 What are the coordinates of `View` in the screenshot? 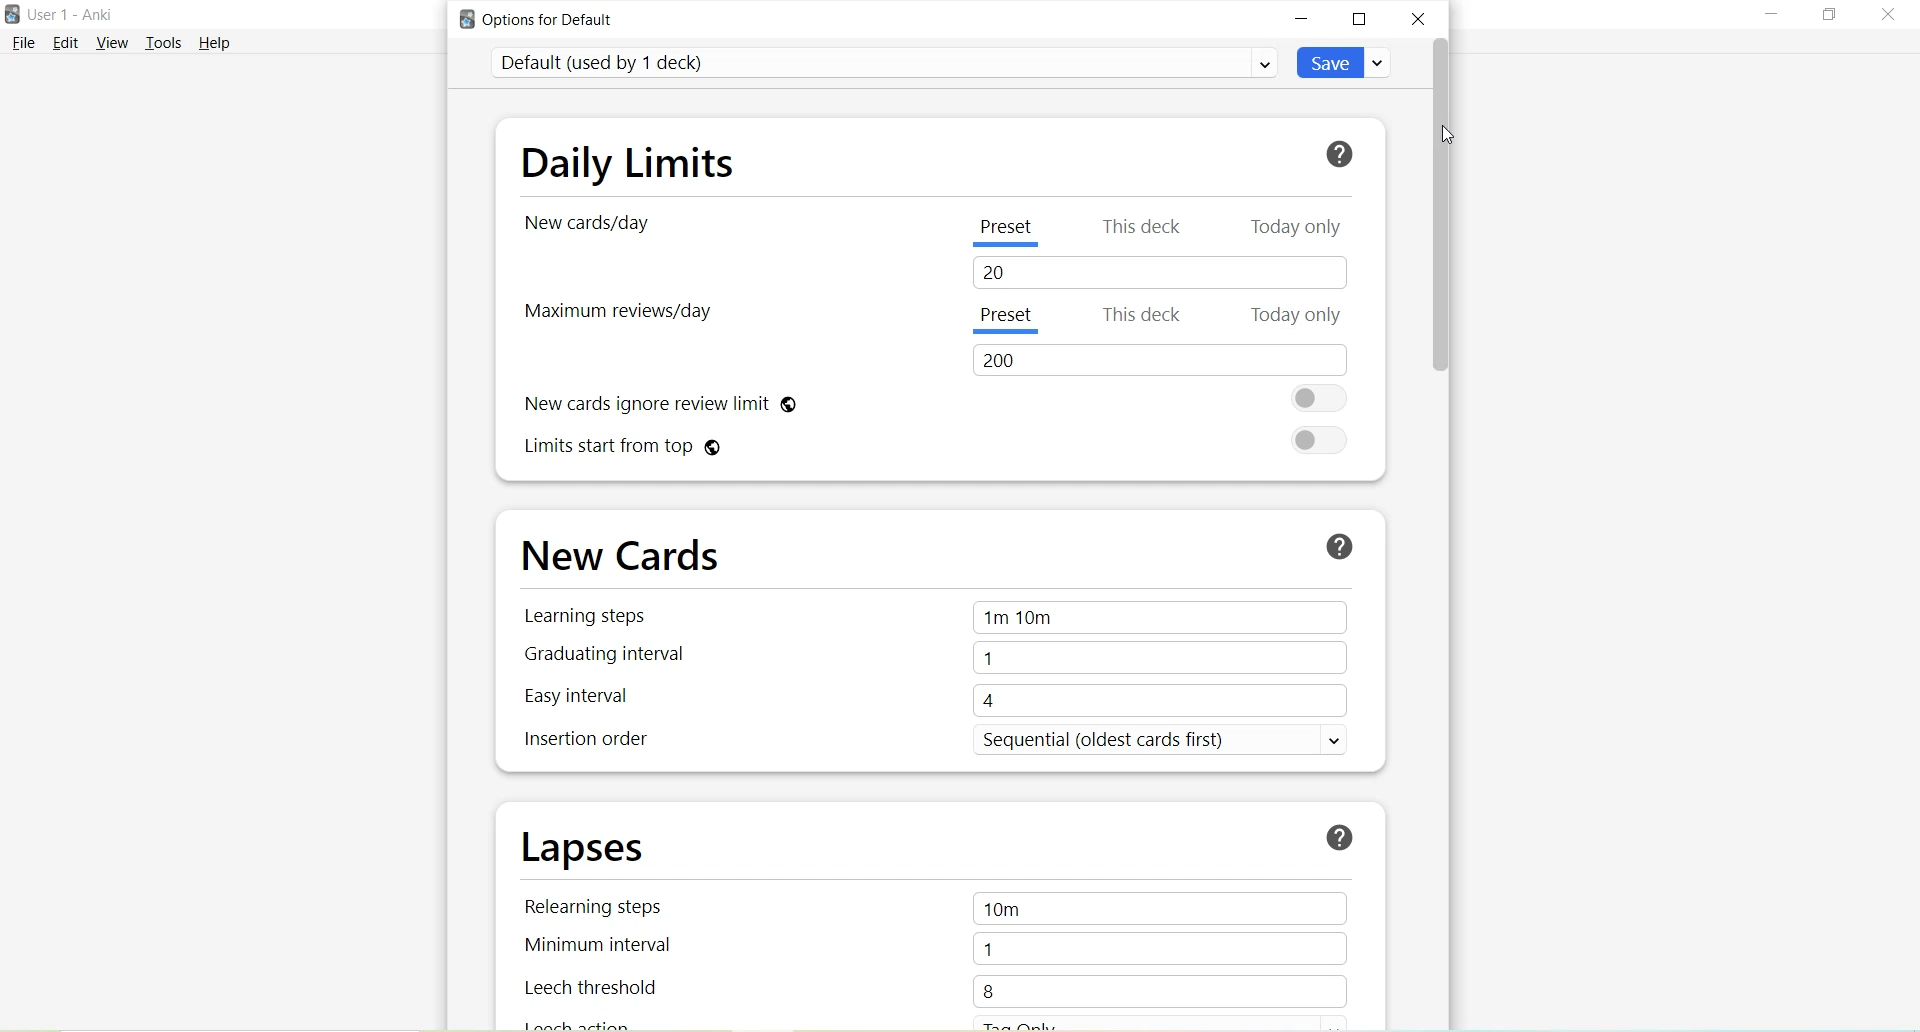 It's located at (116, 42).